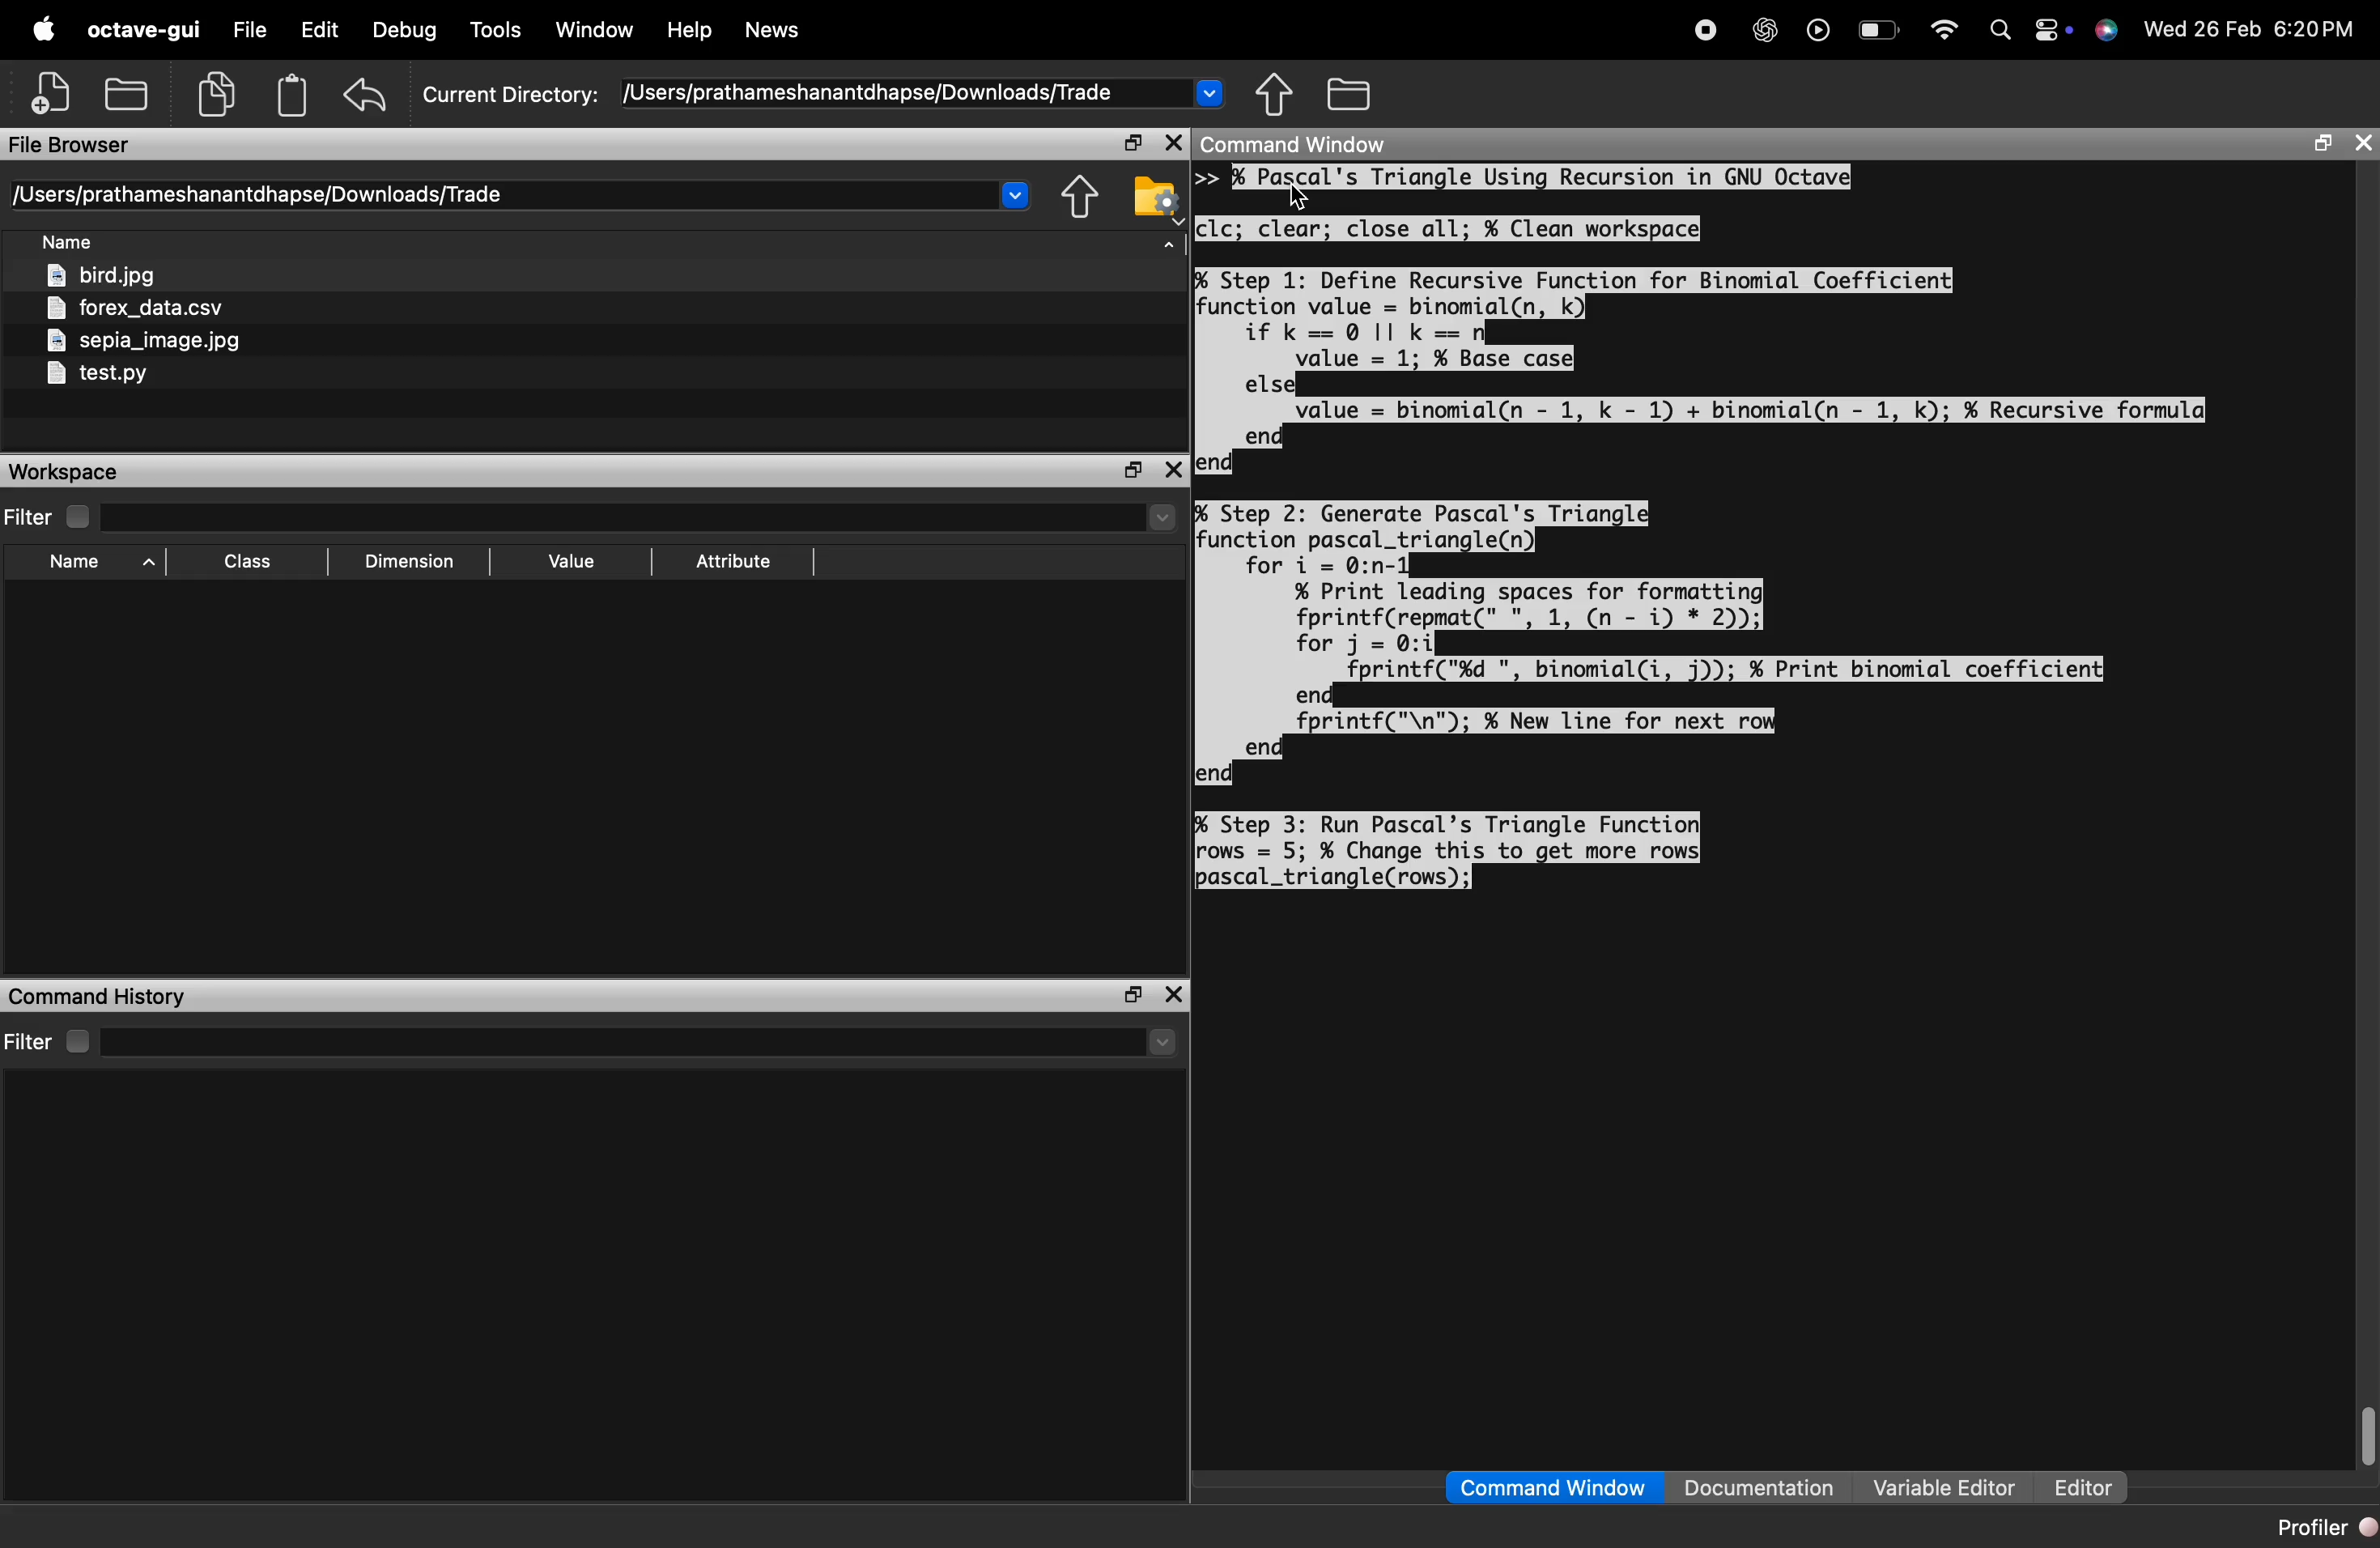  What do you see at coordinates (2001, 29) in the screenshot?
I see `find` at bounding box center [2001, 29].